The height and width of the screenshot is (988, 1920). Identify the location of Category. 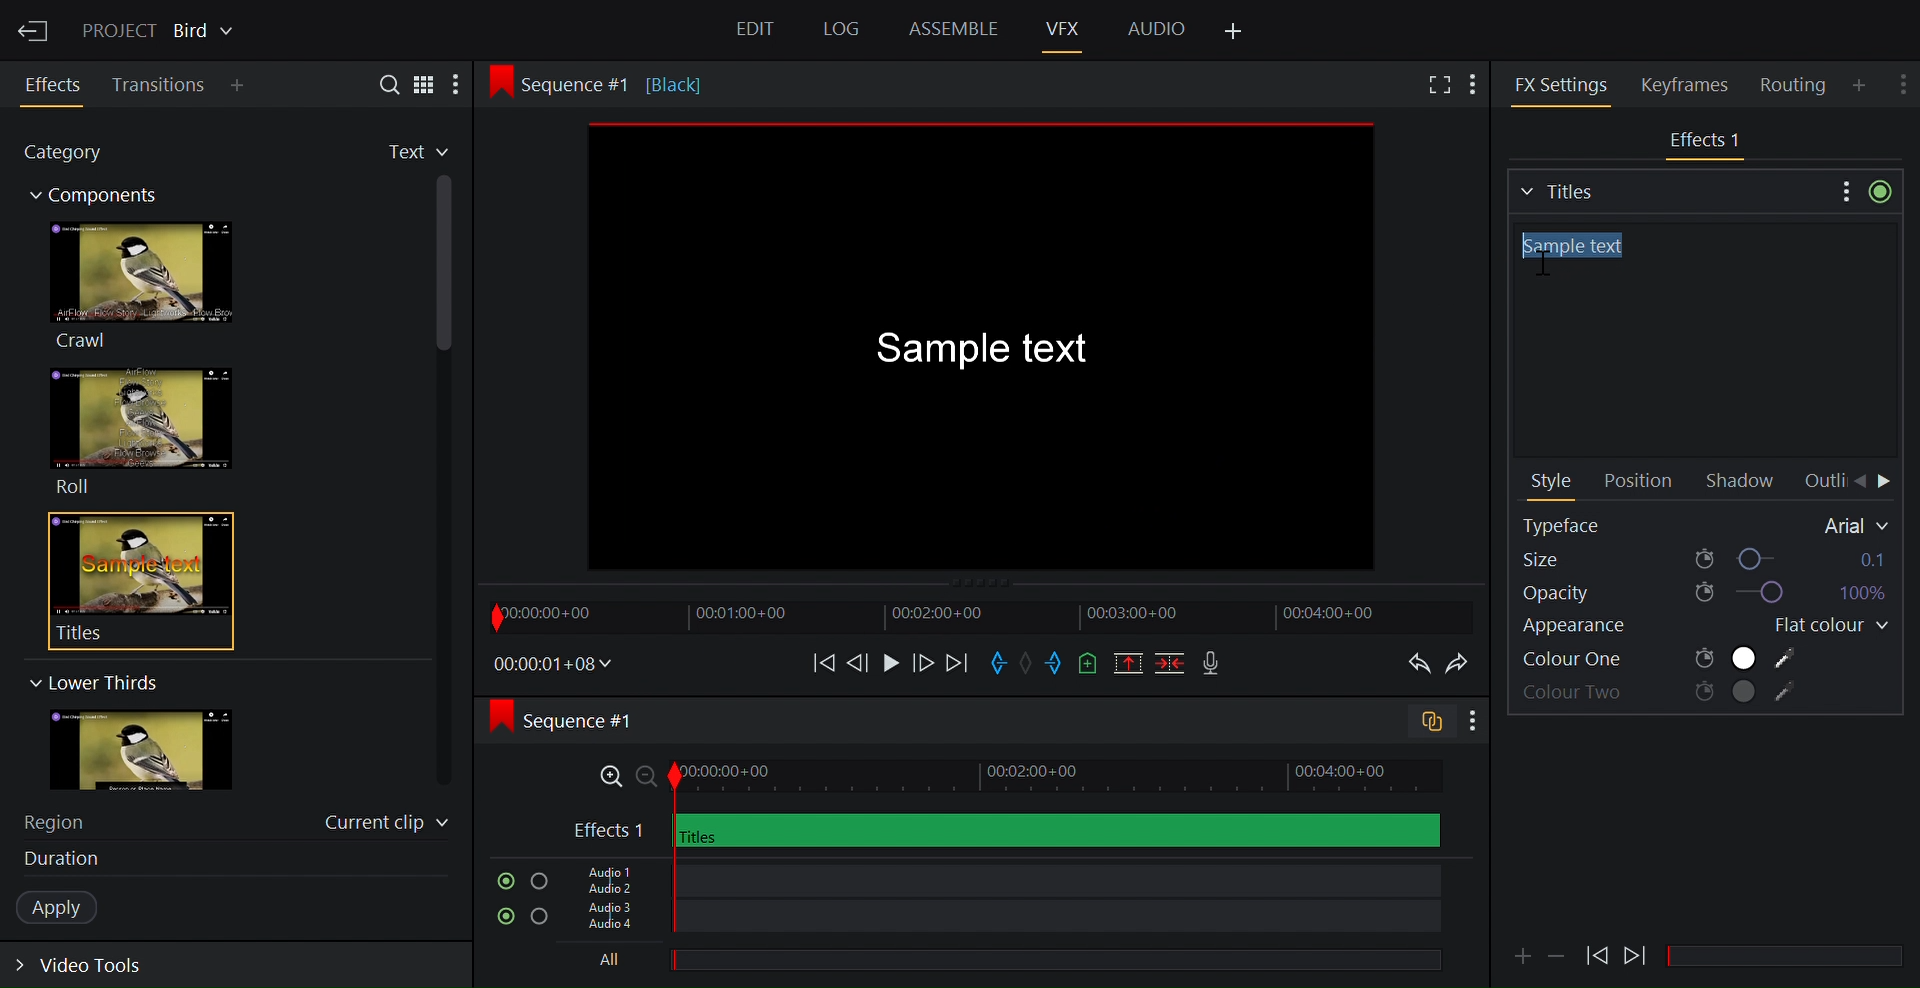
(74, 155).